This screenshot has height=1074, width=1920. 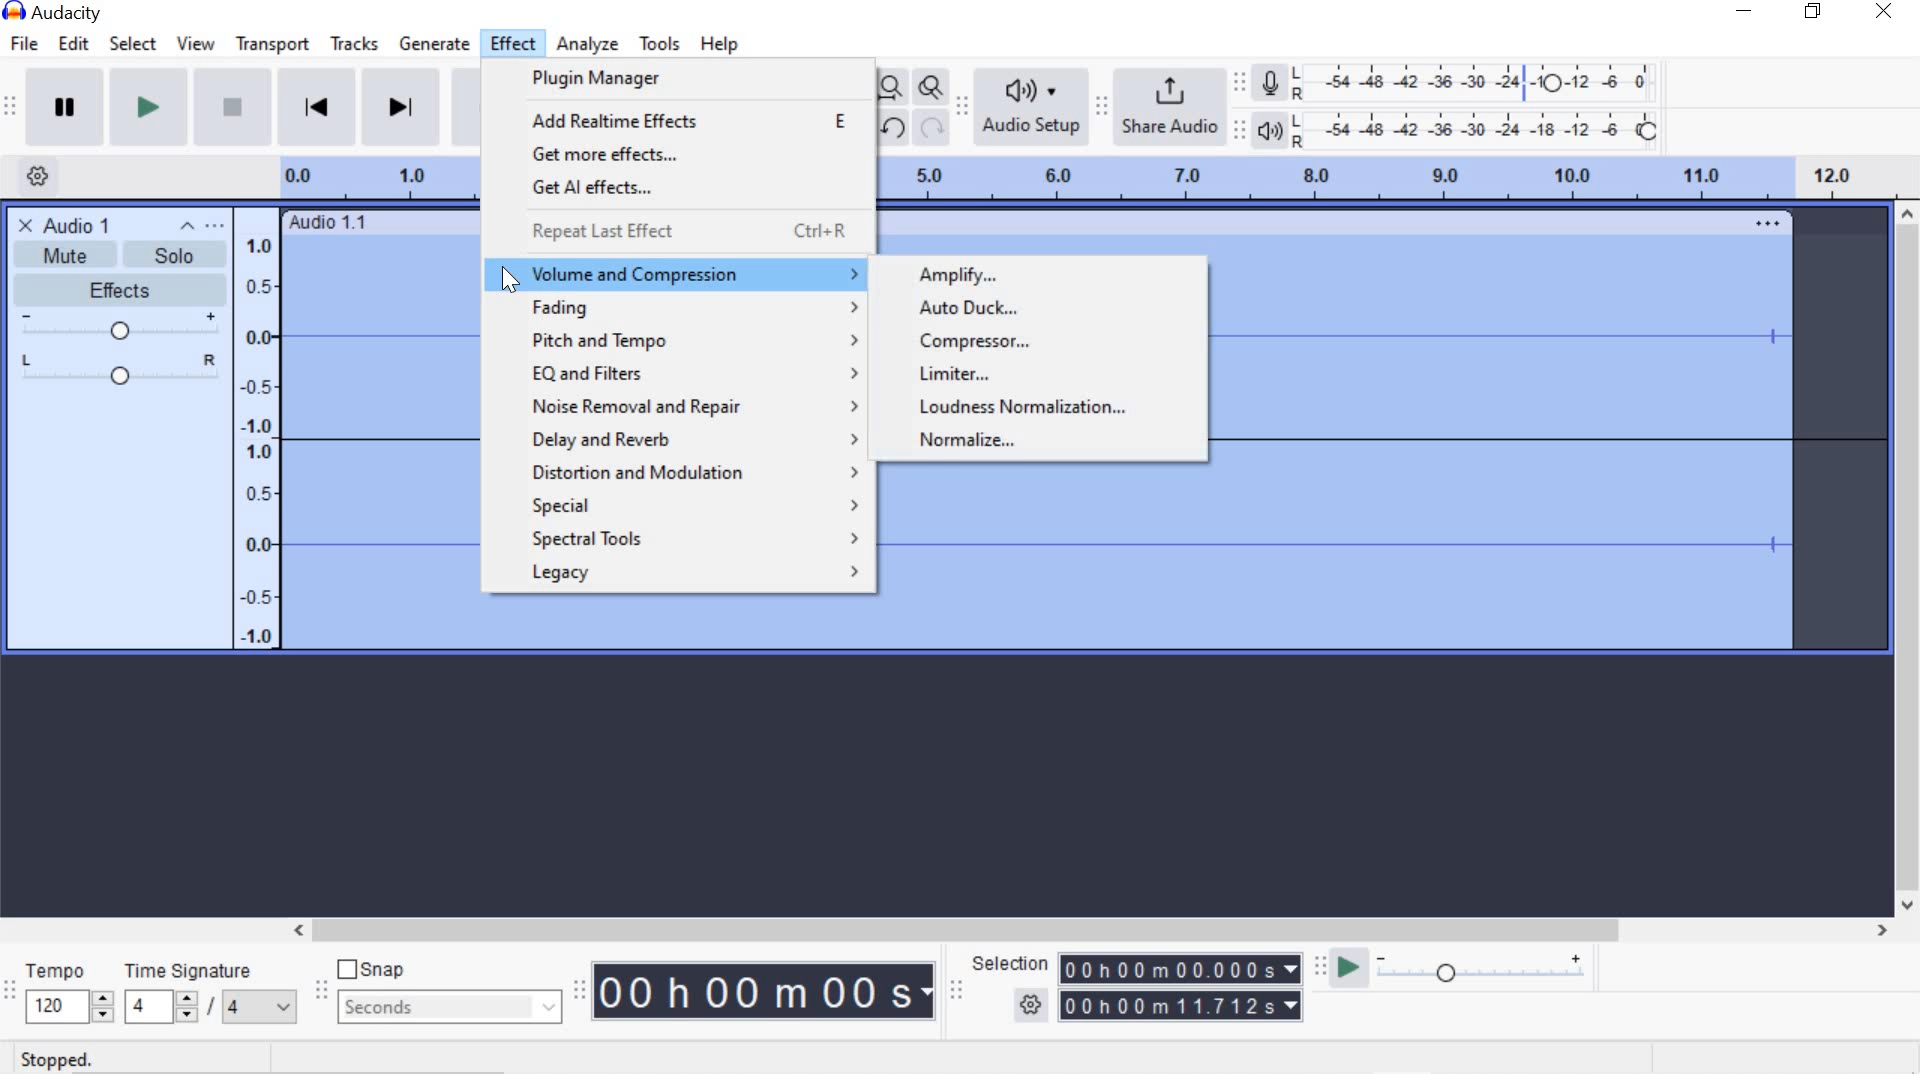 What do you see at coordinates (1243, 80) in the screenshot?
I see `recording meter toolbar` at bounding box center [1243, 80].